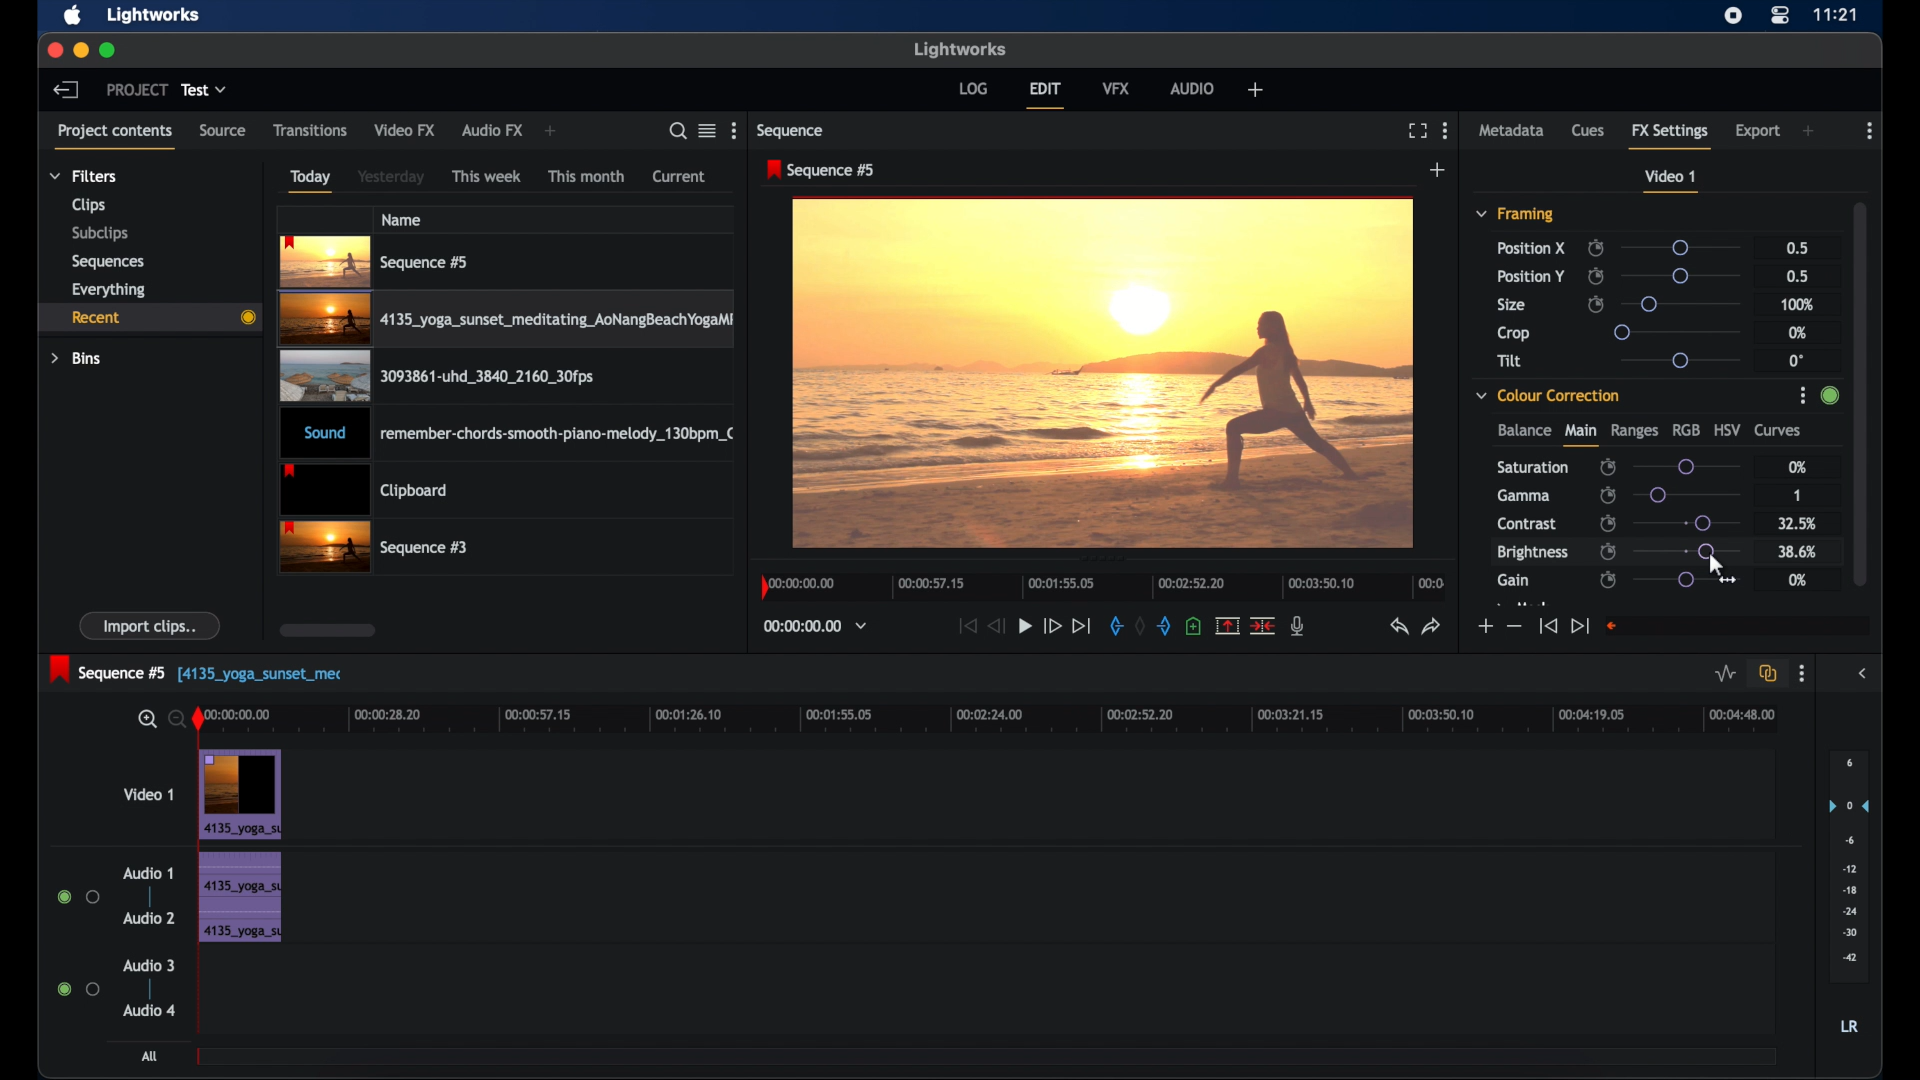  What do you see at coordinates (391, 177) in the screenshot?
I see `yesterday` at bounding box center [391, 177].